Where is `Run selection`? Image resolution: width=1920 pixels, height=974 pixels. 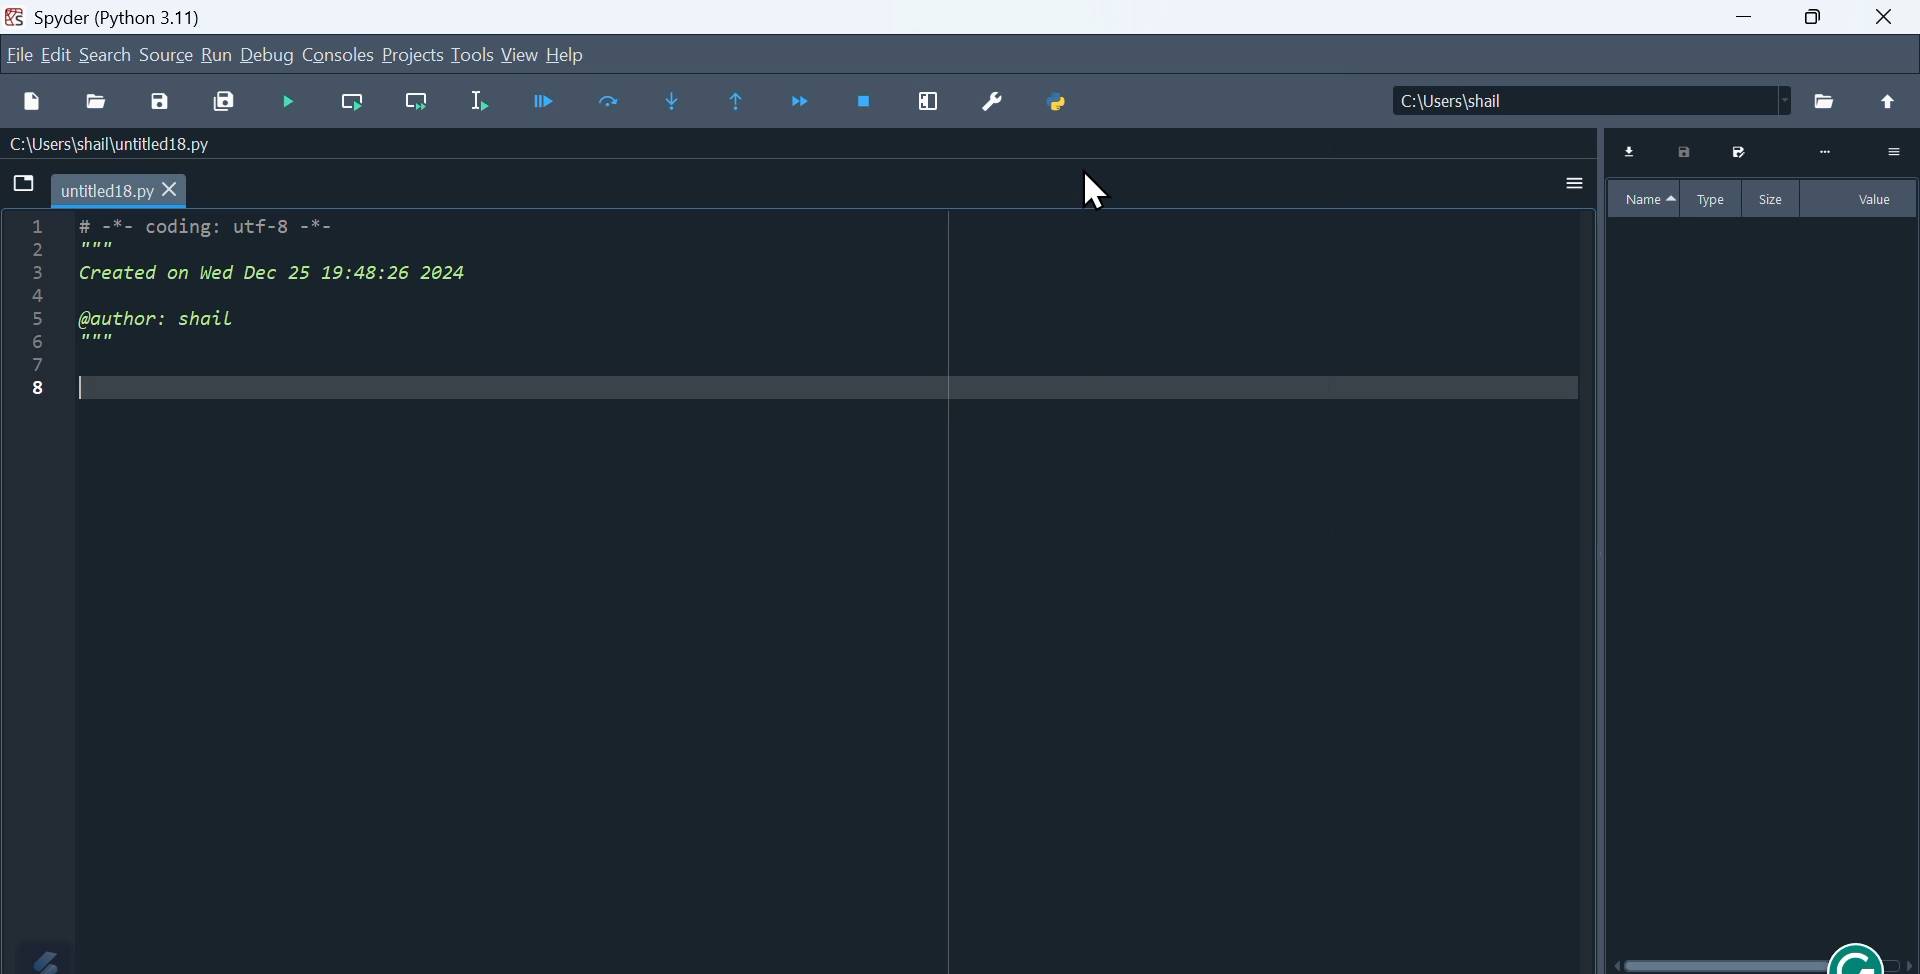 Run selection is located at coordinates (476, 103).